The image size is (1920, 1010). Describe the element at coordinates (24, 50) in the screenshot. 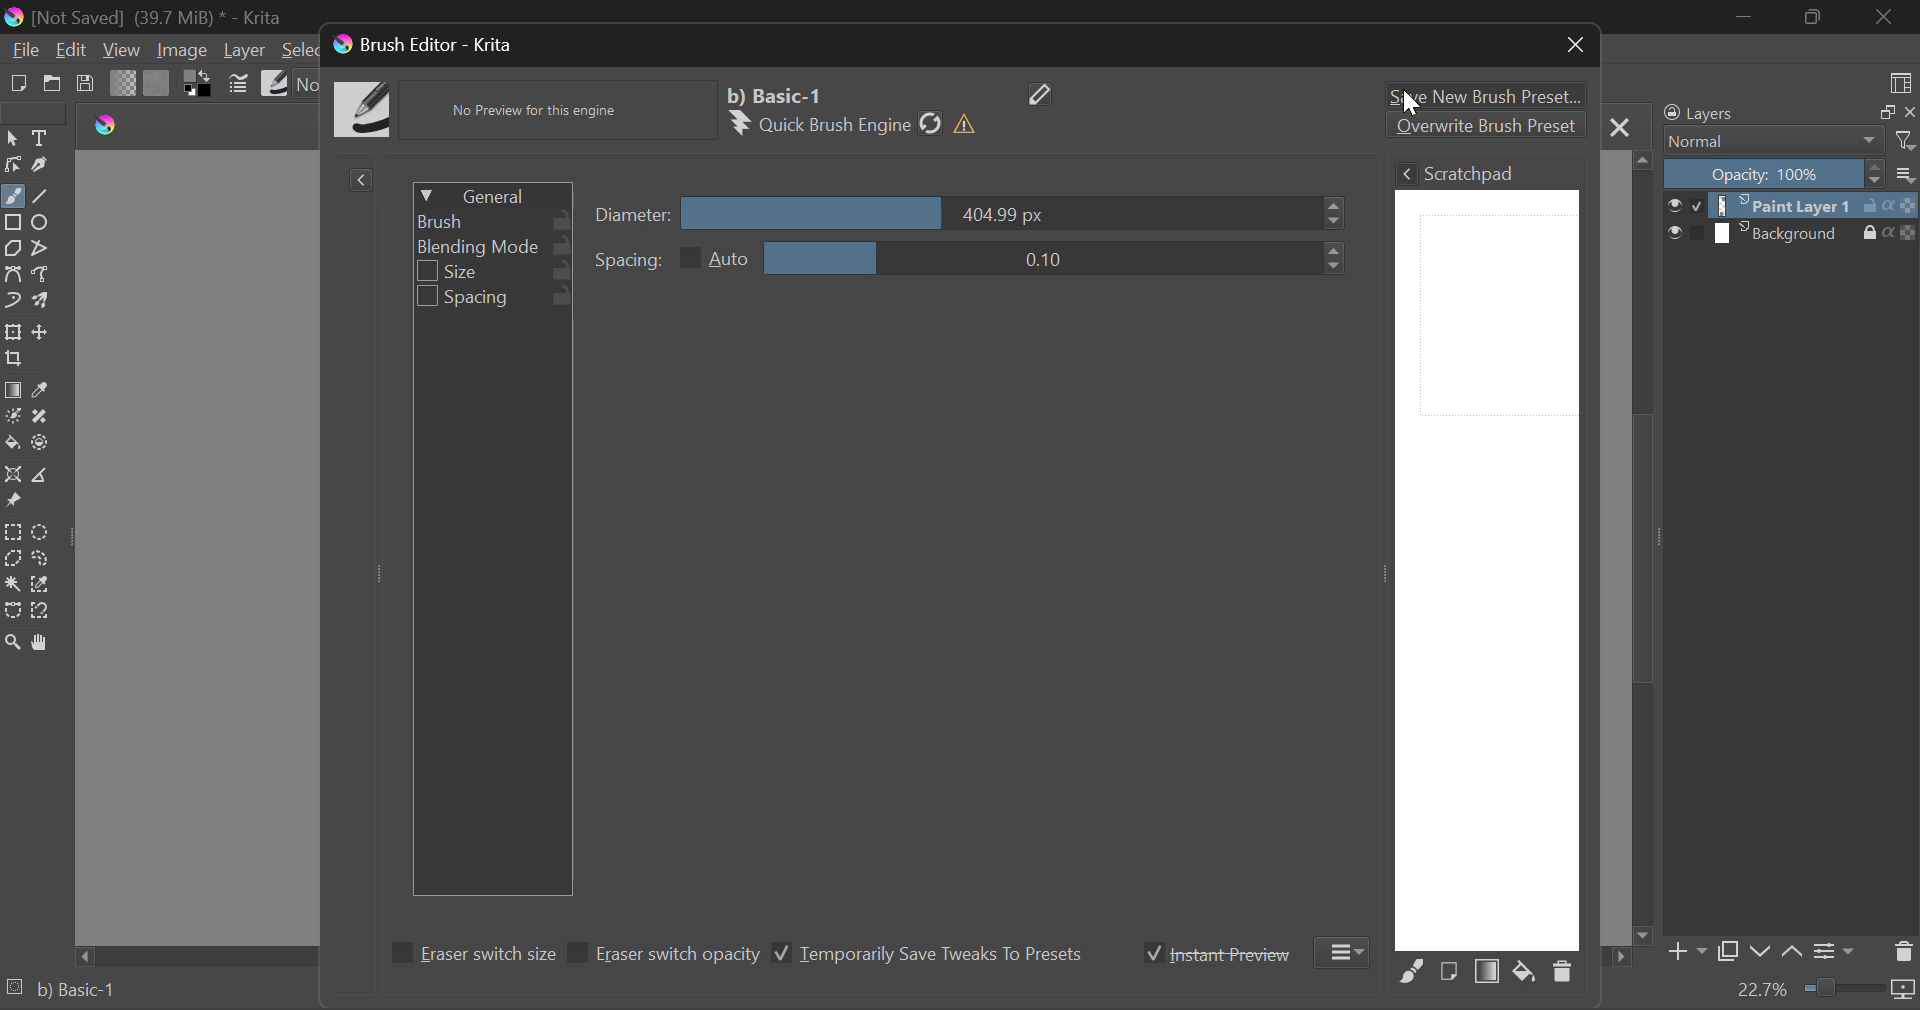

I see `File` at that location.